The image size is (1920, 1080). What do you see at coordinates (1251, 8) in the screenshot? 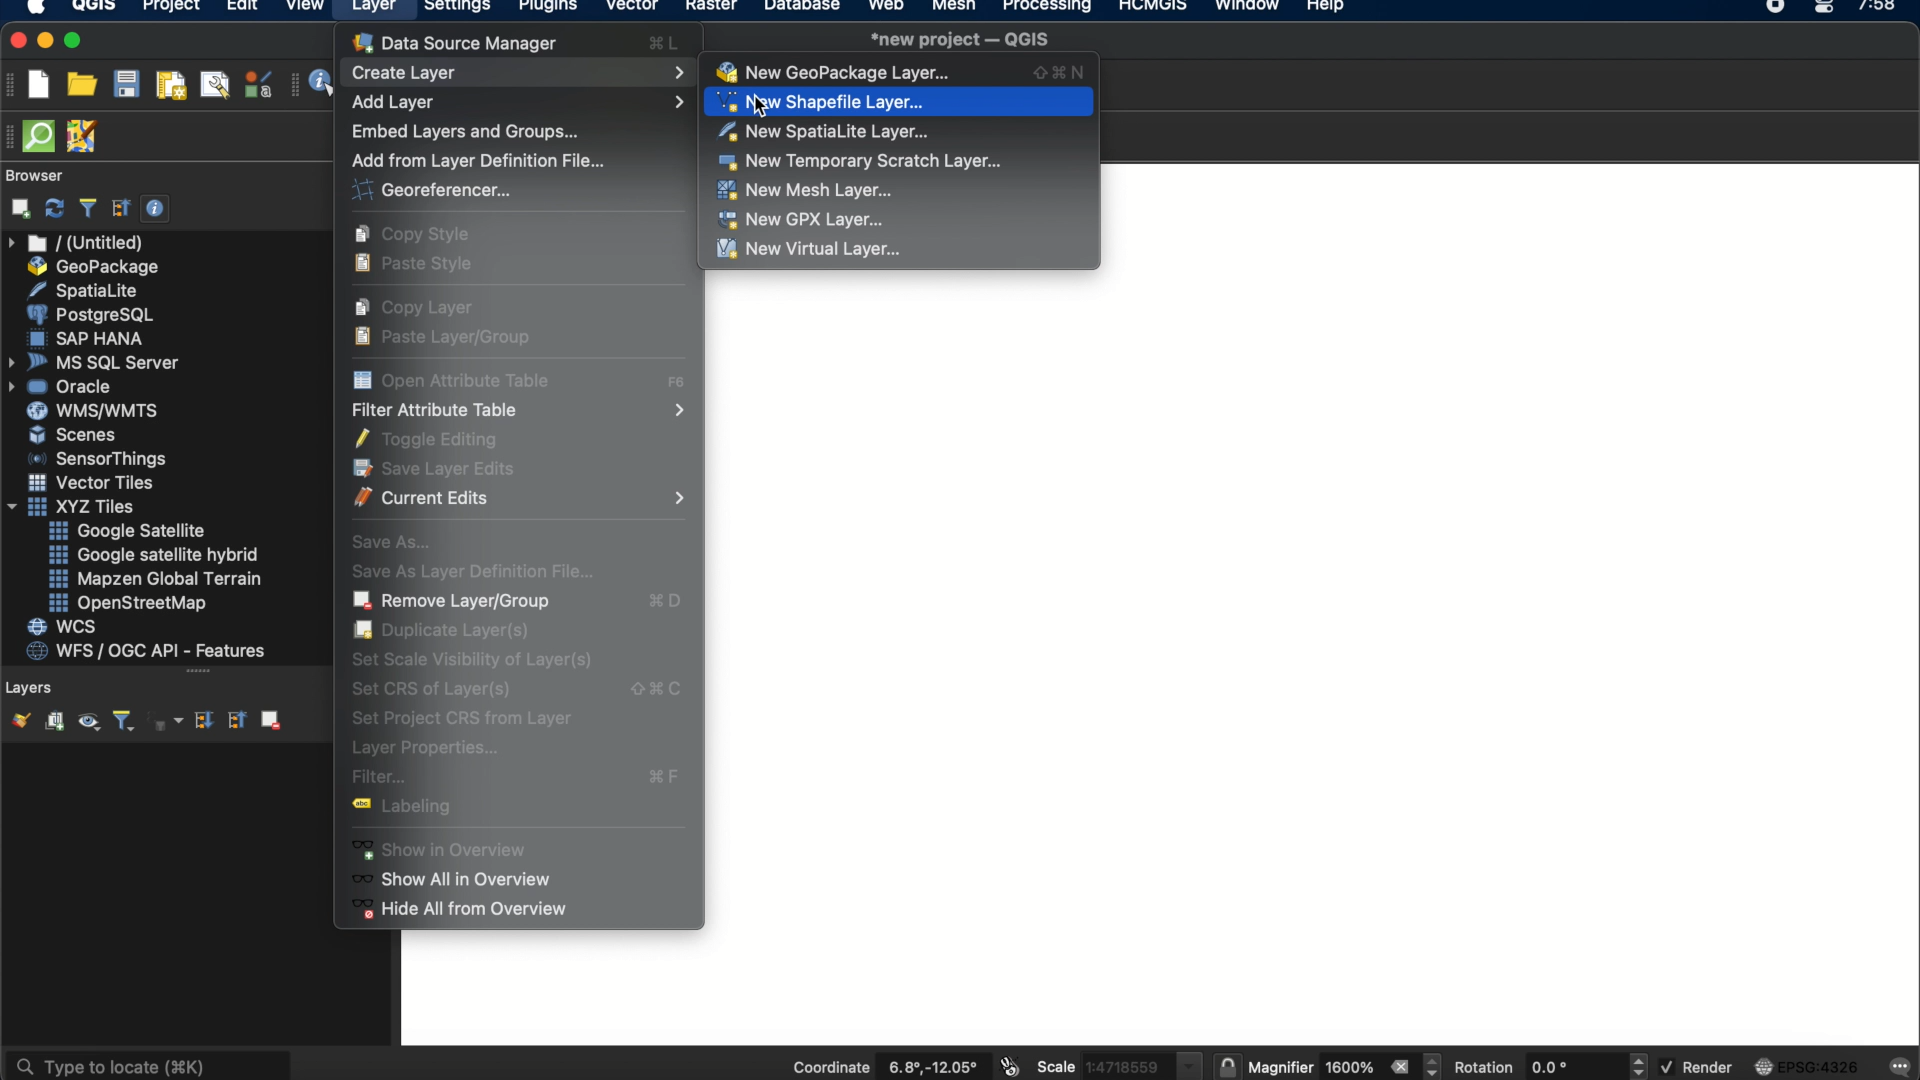
I see `window` at bounding box center [1251, 8].